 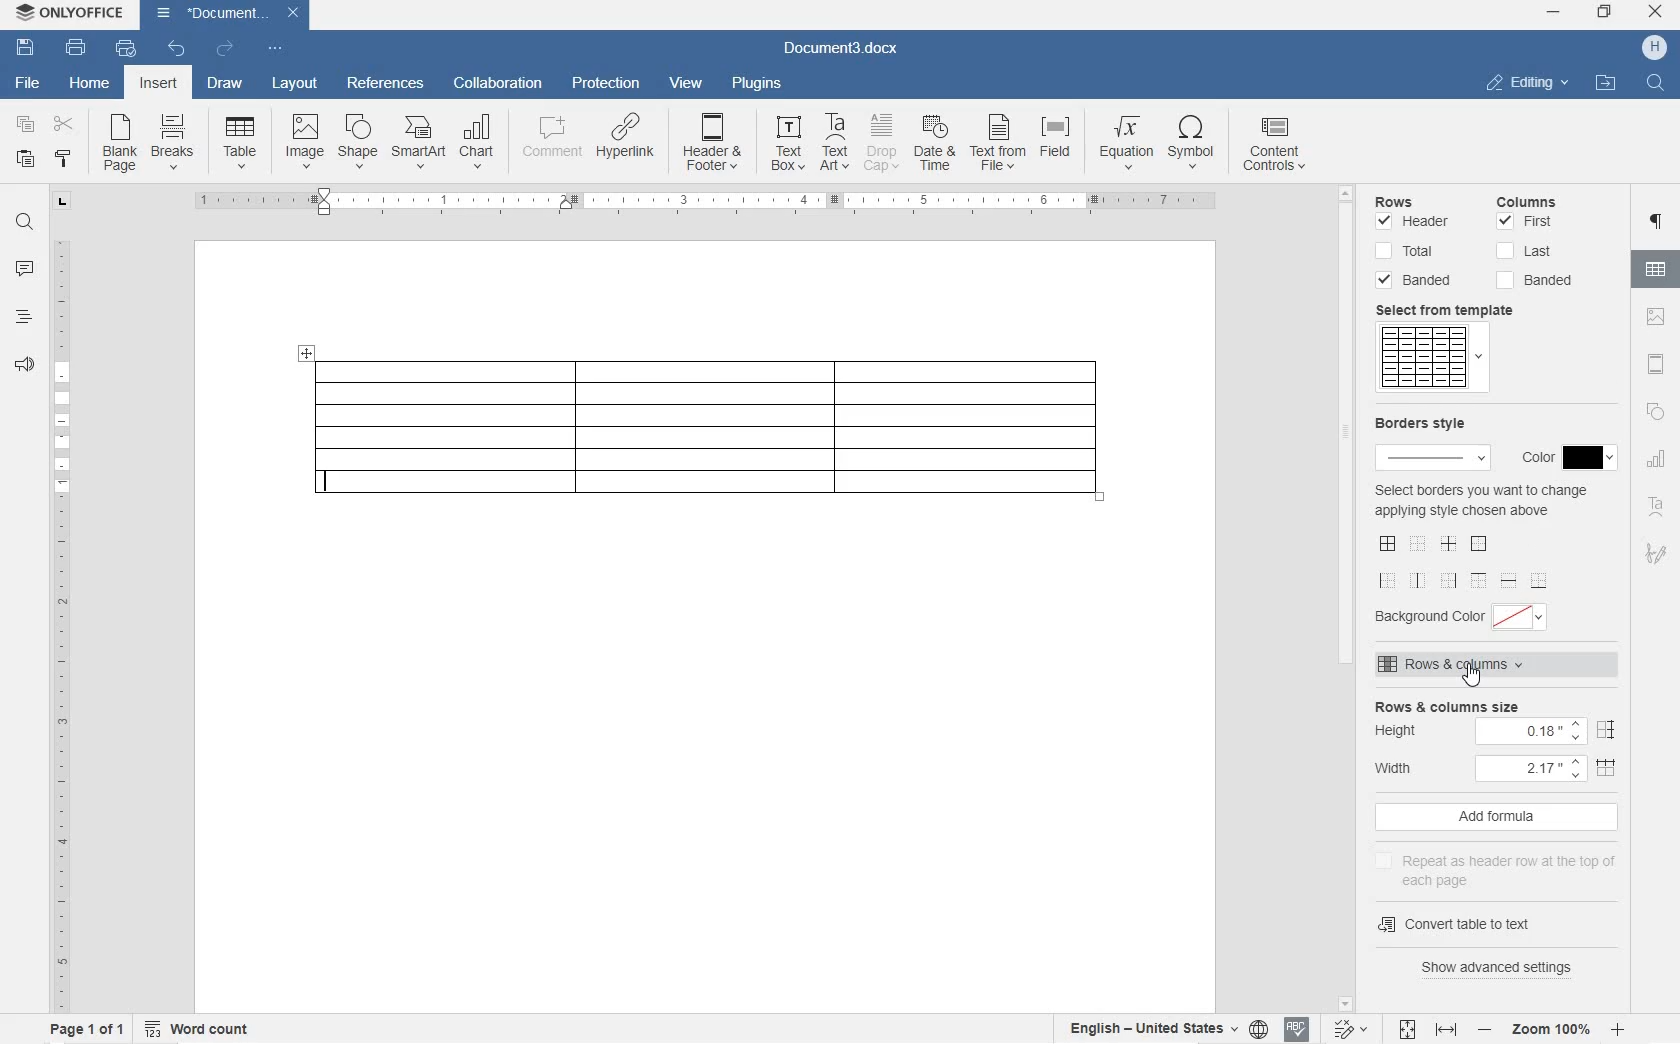 I want to click on PLUGINS, so click(x=758, y=84).